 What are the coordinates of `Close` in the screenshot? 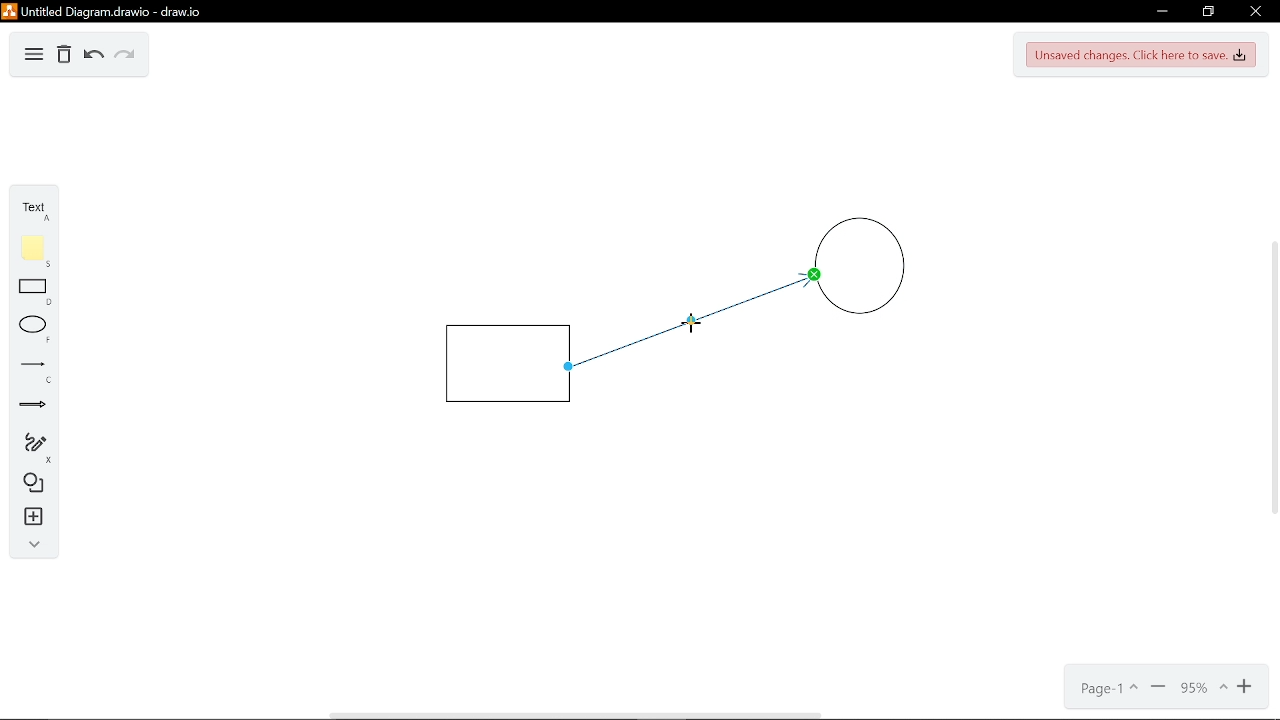 It's located at (1254, 12).